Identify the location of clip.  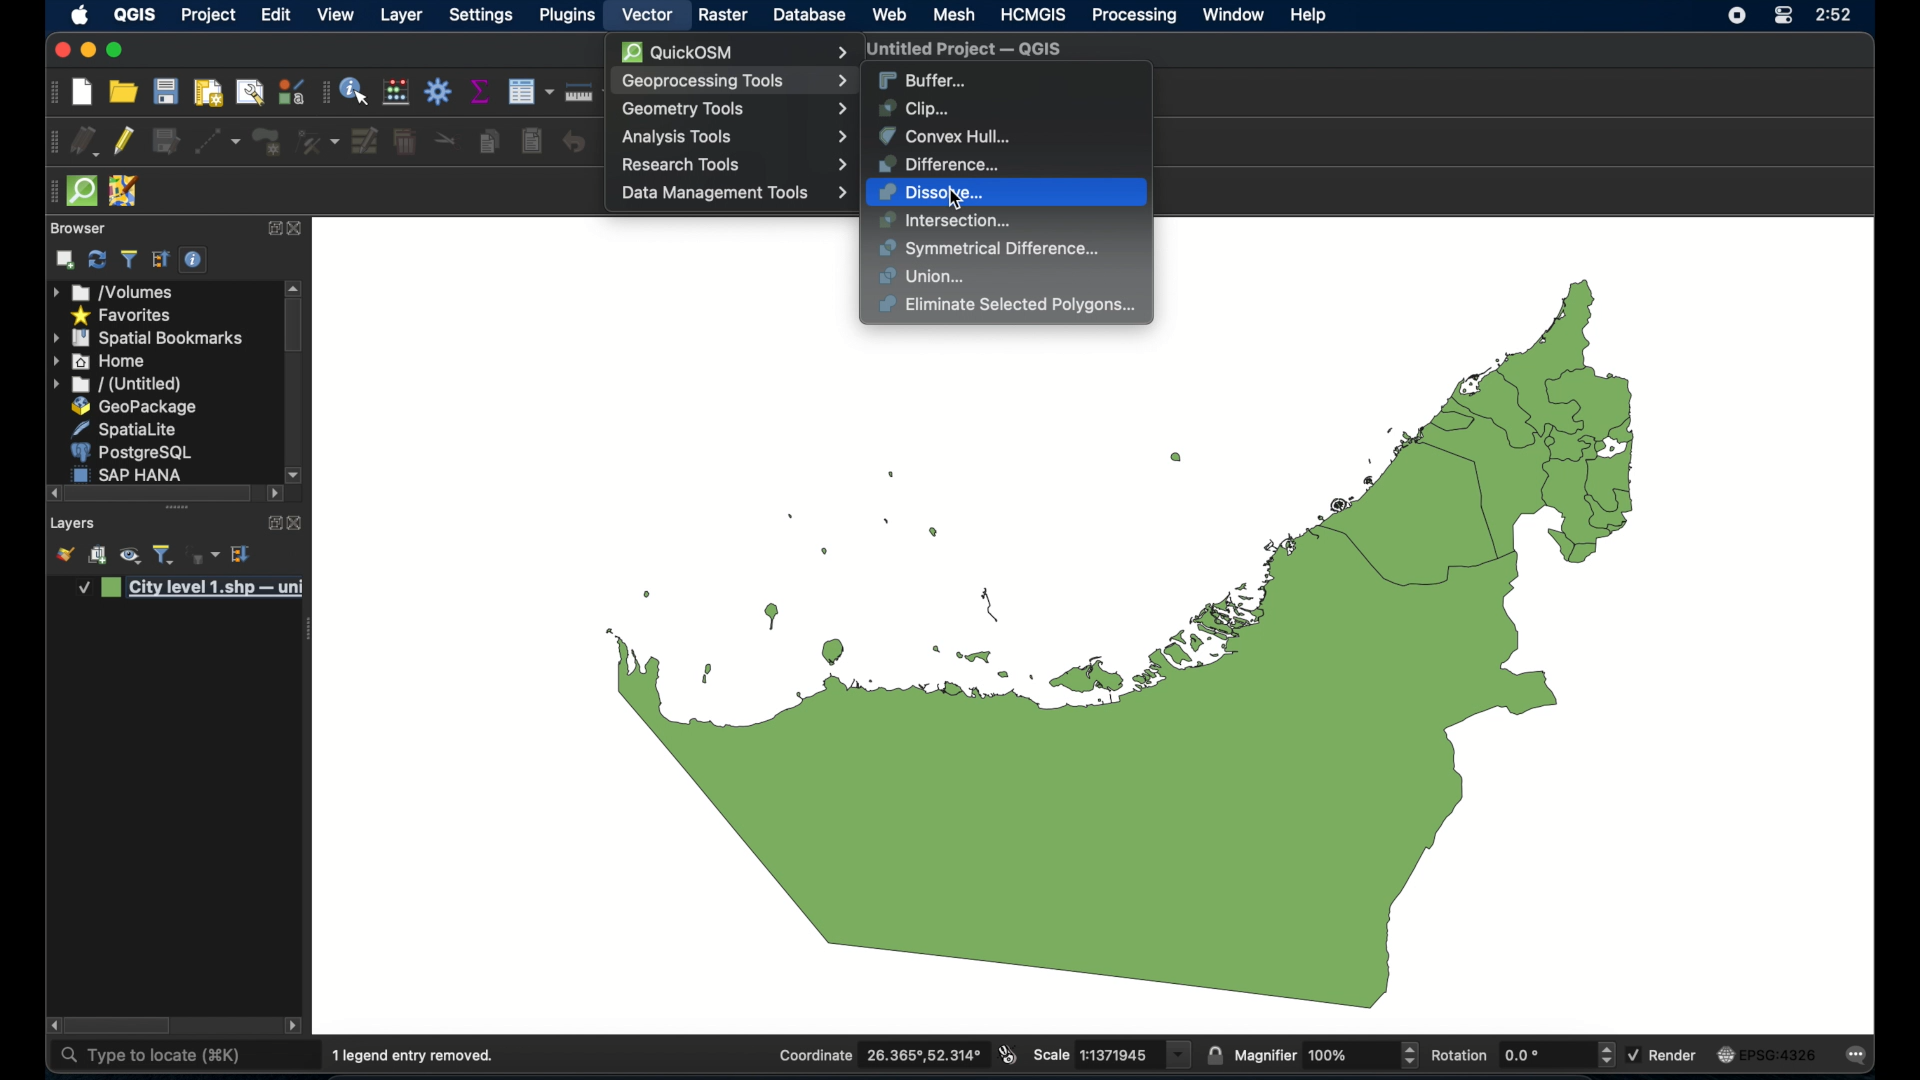
(918, 108).